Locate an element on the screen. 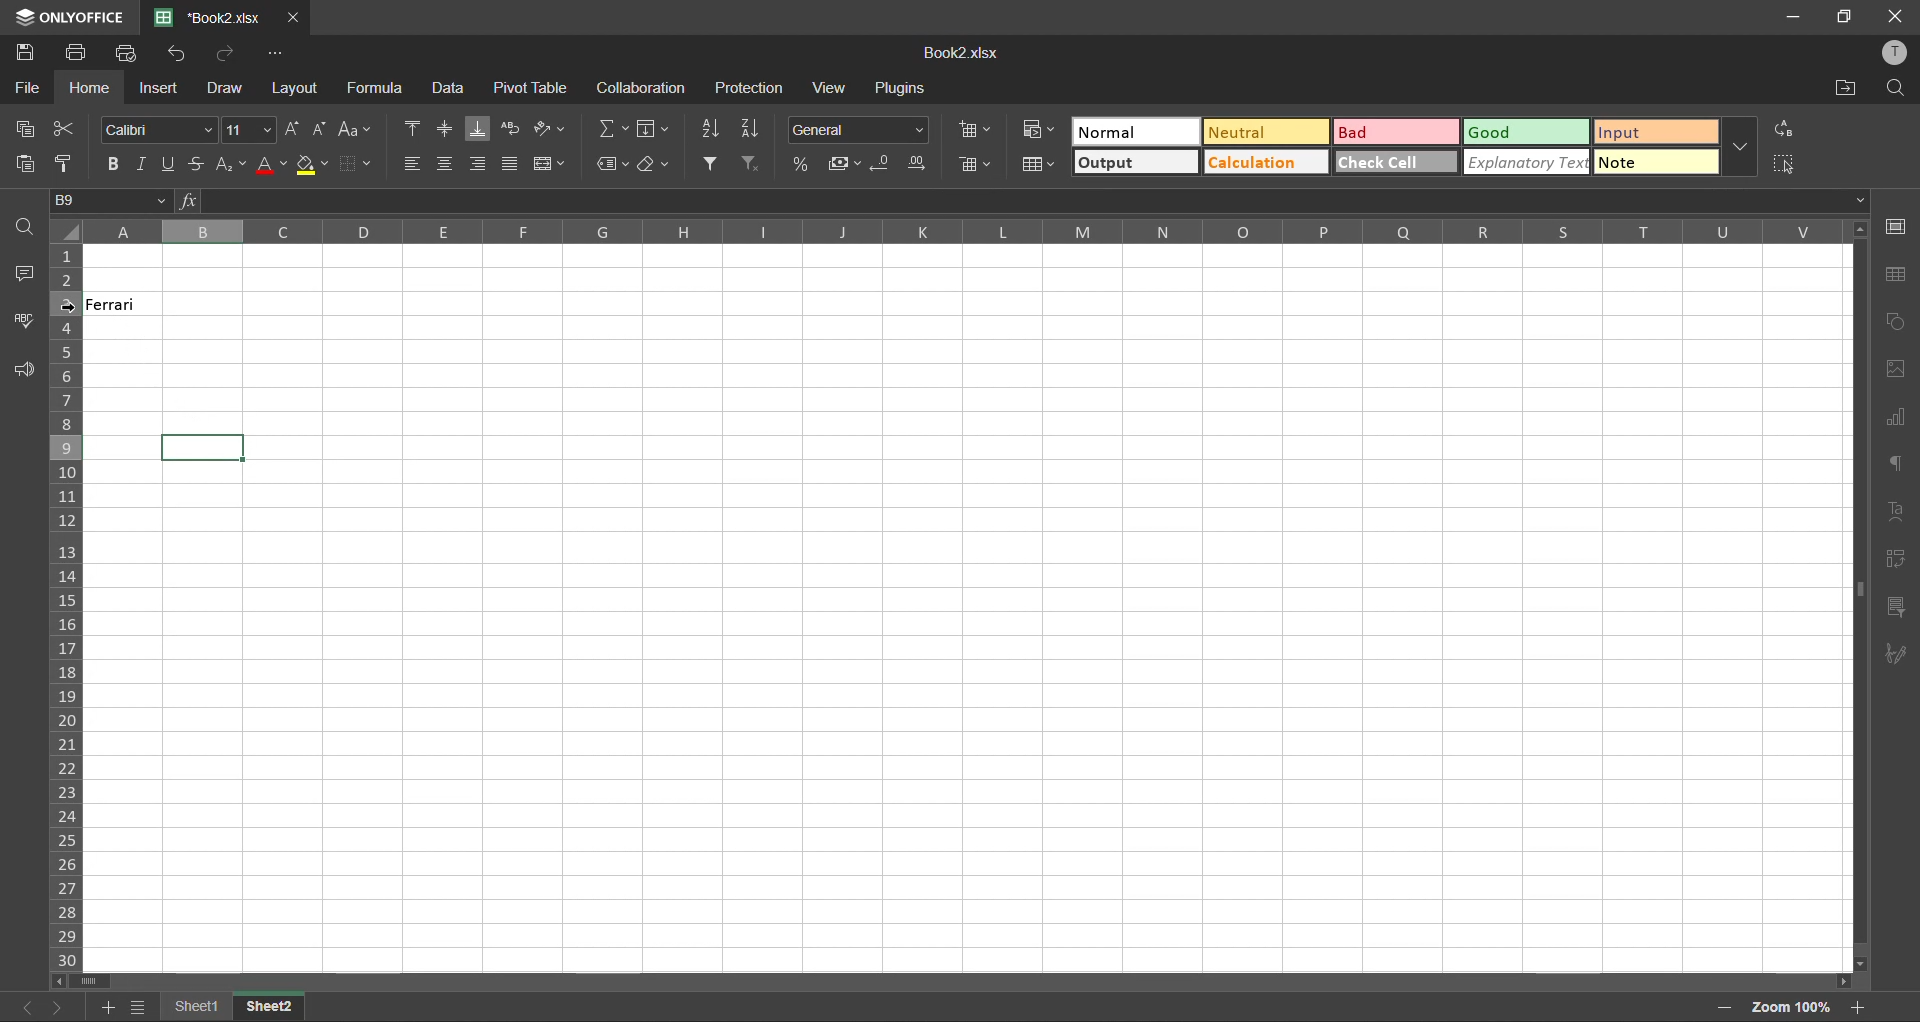 The width and height of the screenshot is (1920, 1022). font size is located at coordinates (249, 128).